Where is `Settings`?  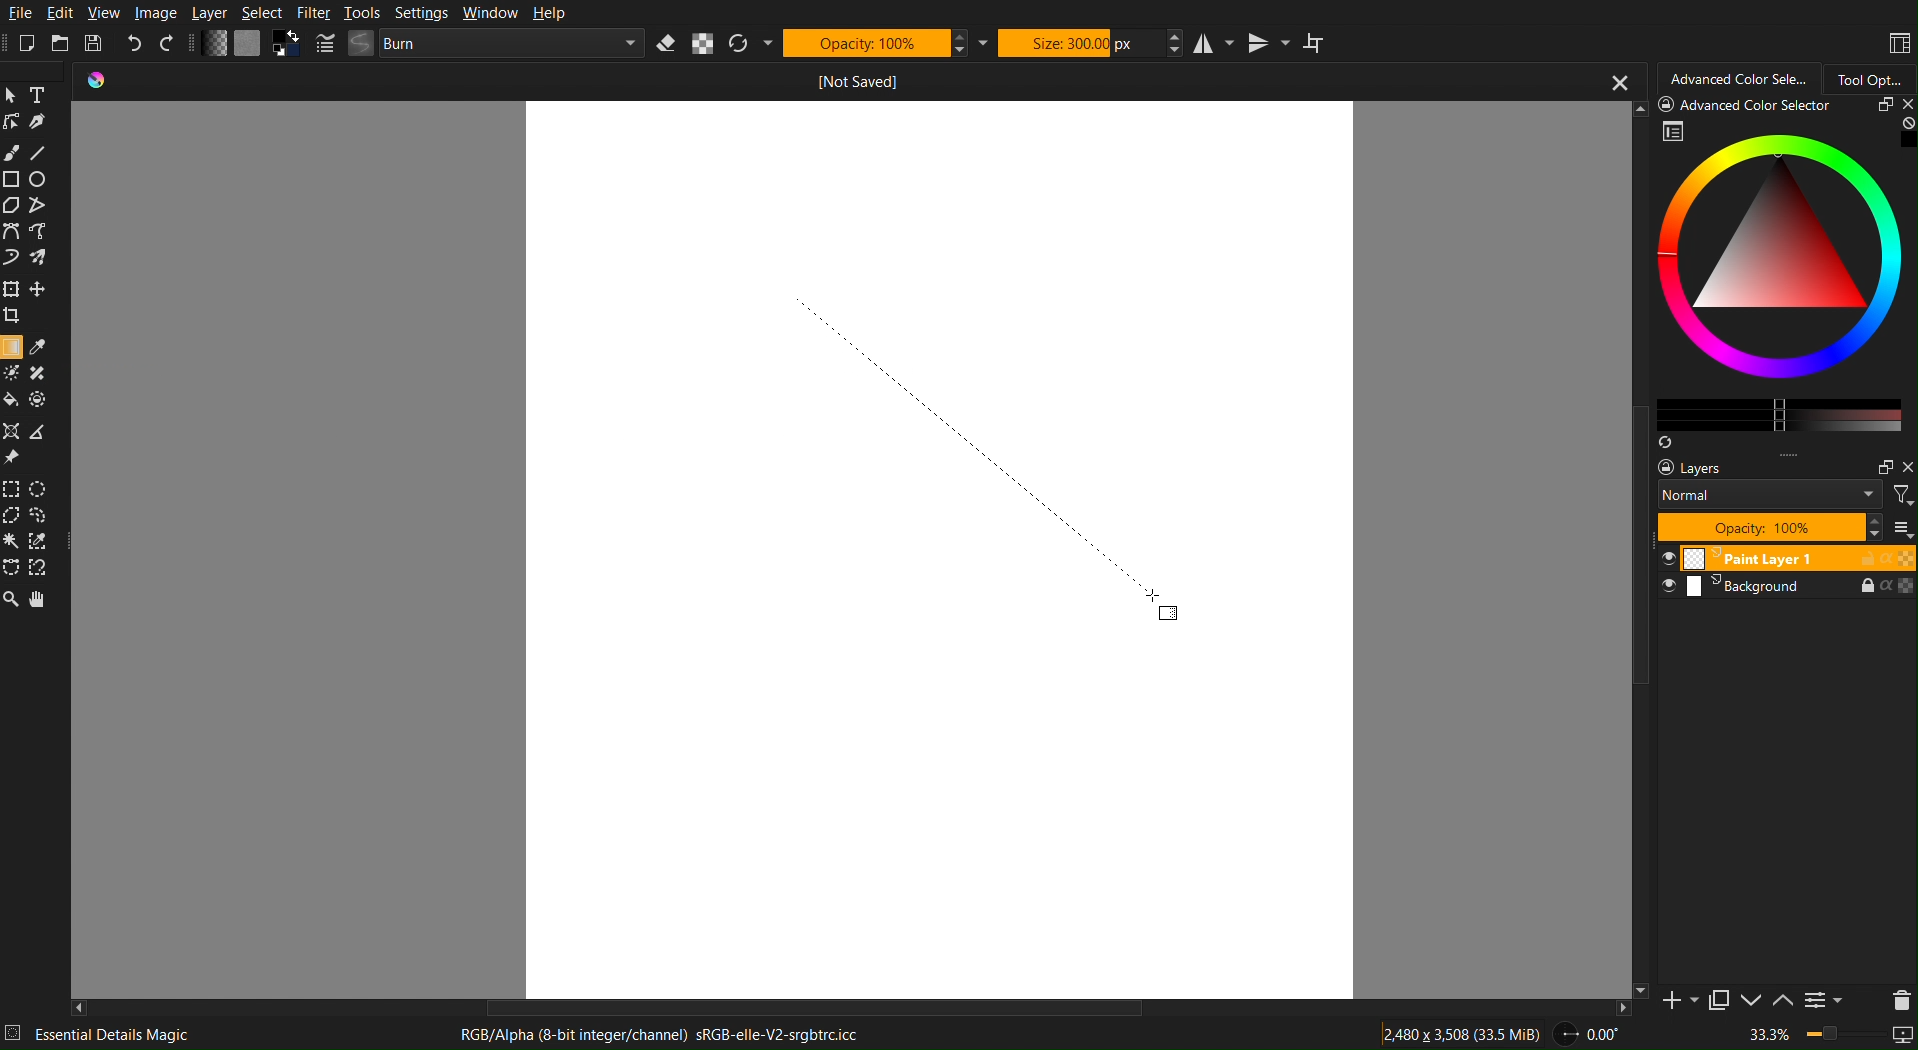
Settings is located at coordinates (418, 13).